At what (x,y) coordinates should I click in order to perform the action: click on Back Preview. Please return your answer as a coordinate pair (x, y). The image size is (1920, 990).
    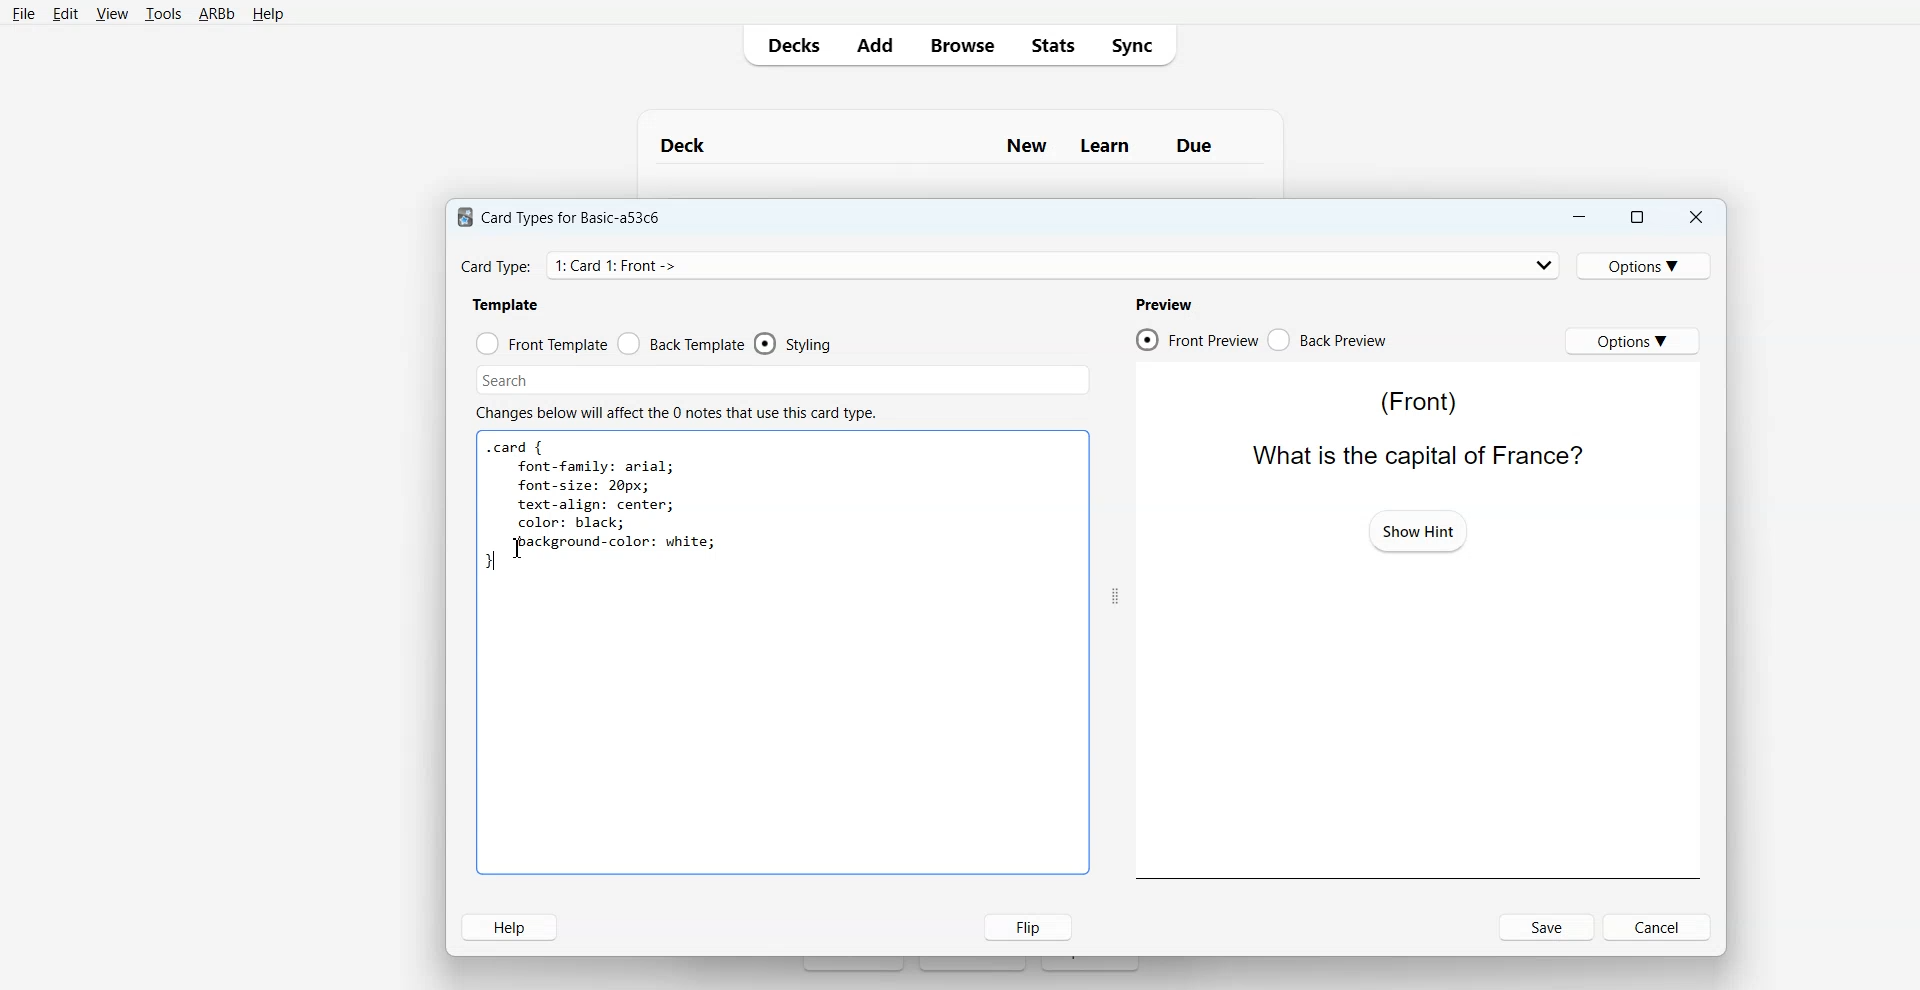
    Looking at the image, I should click on (1328, 340).